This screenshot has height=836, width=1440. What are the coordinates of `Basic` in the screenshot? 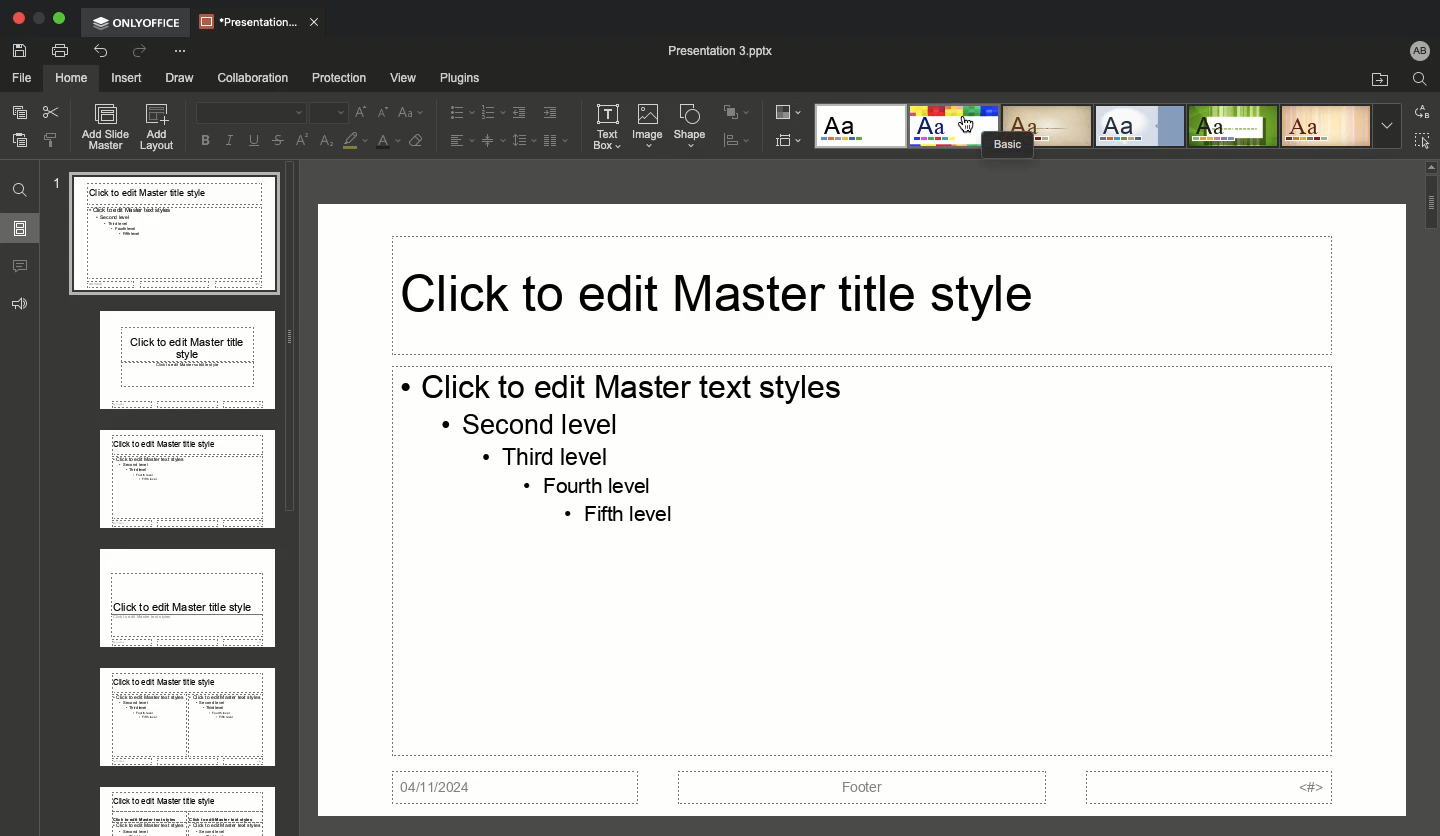 It's located at (1008, 143).